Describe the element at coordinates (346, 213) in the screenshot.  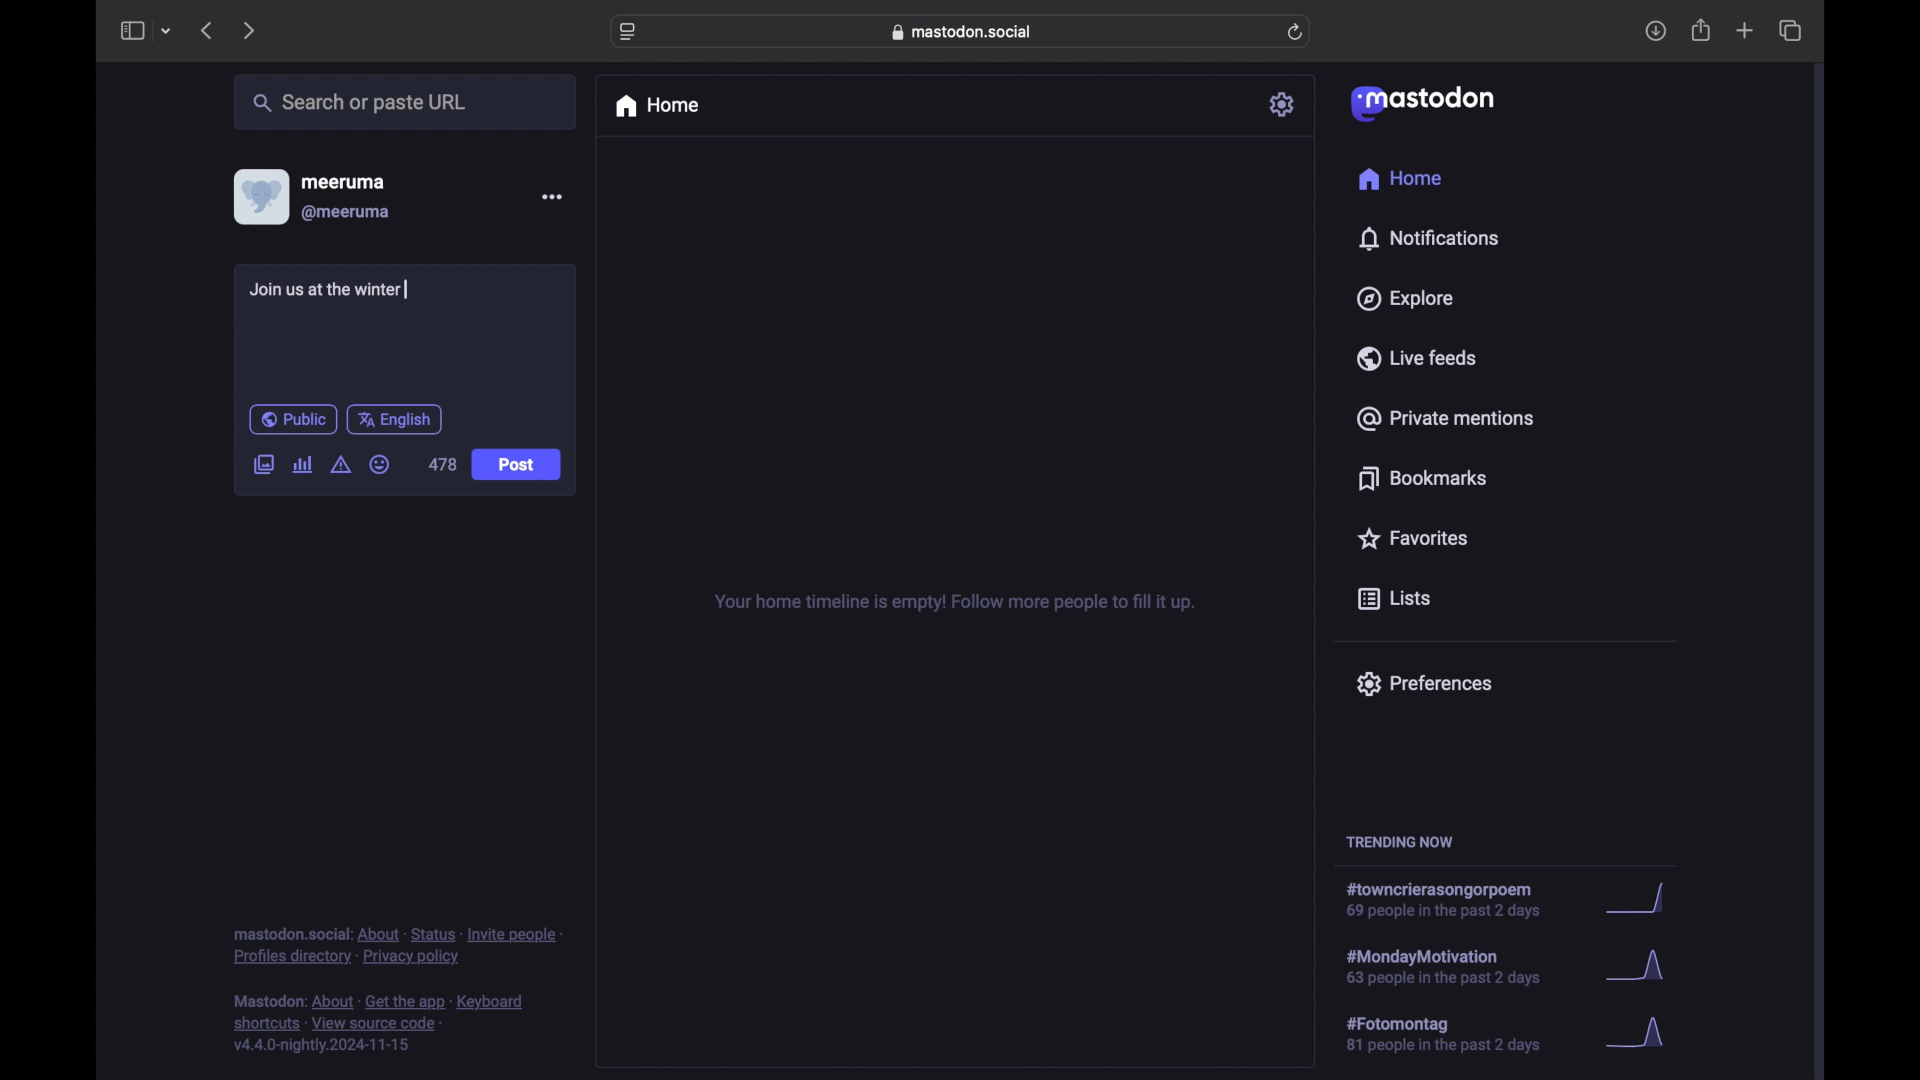
I see `@meeruma` at that location.